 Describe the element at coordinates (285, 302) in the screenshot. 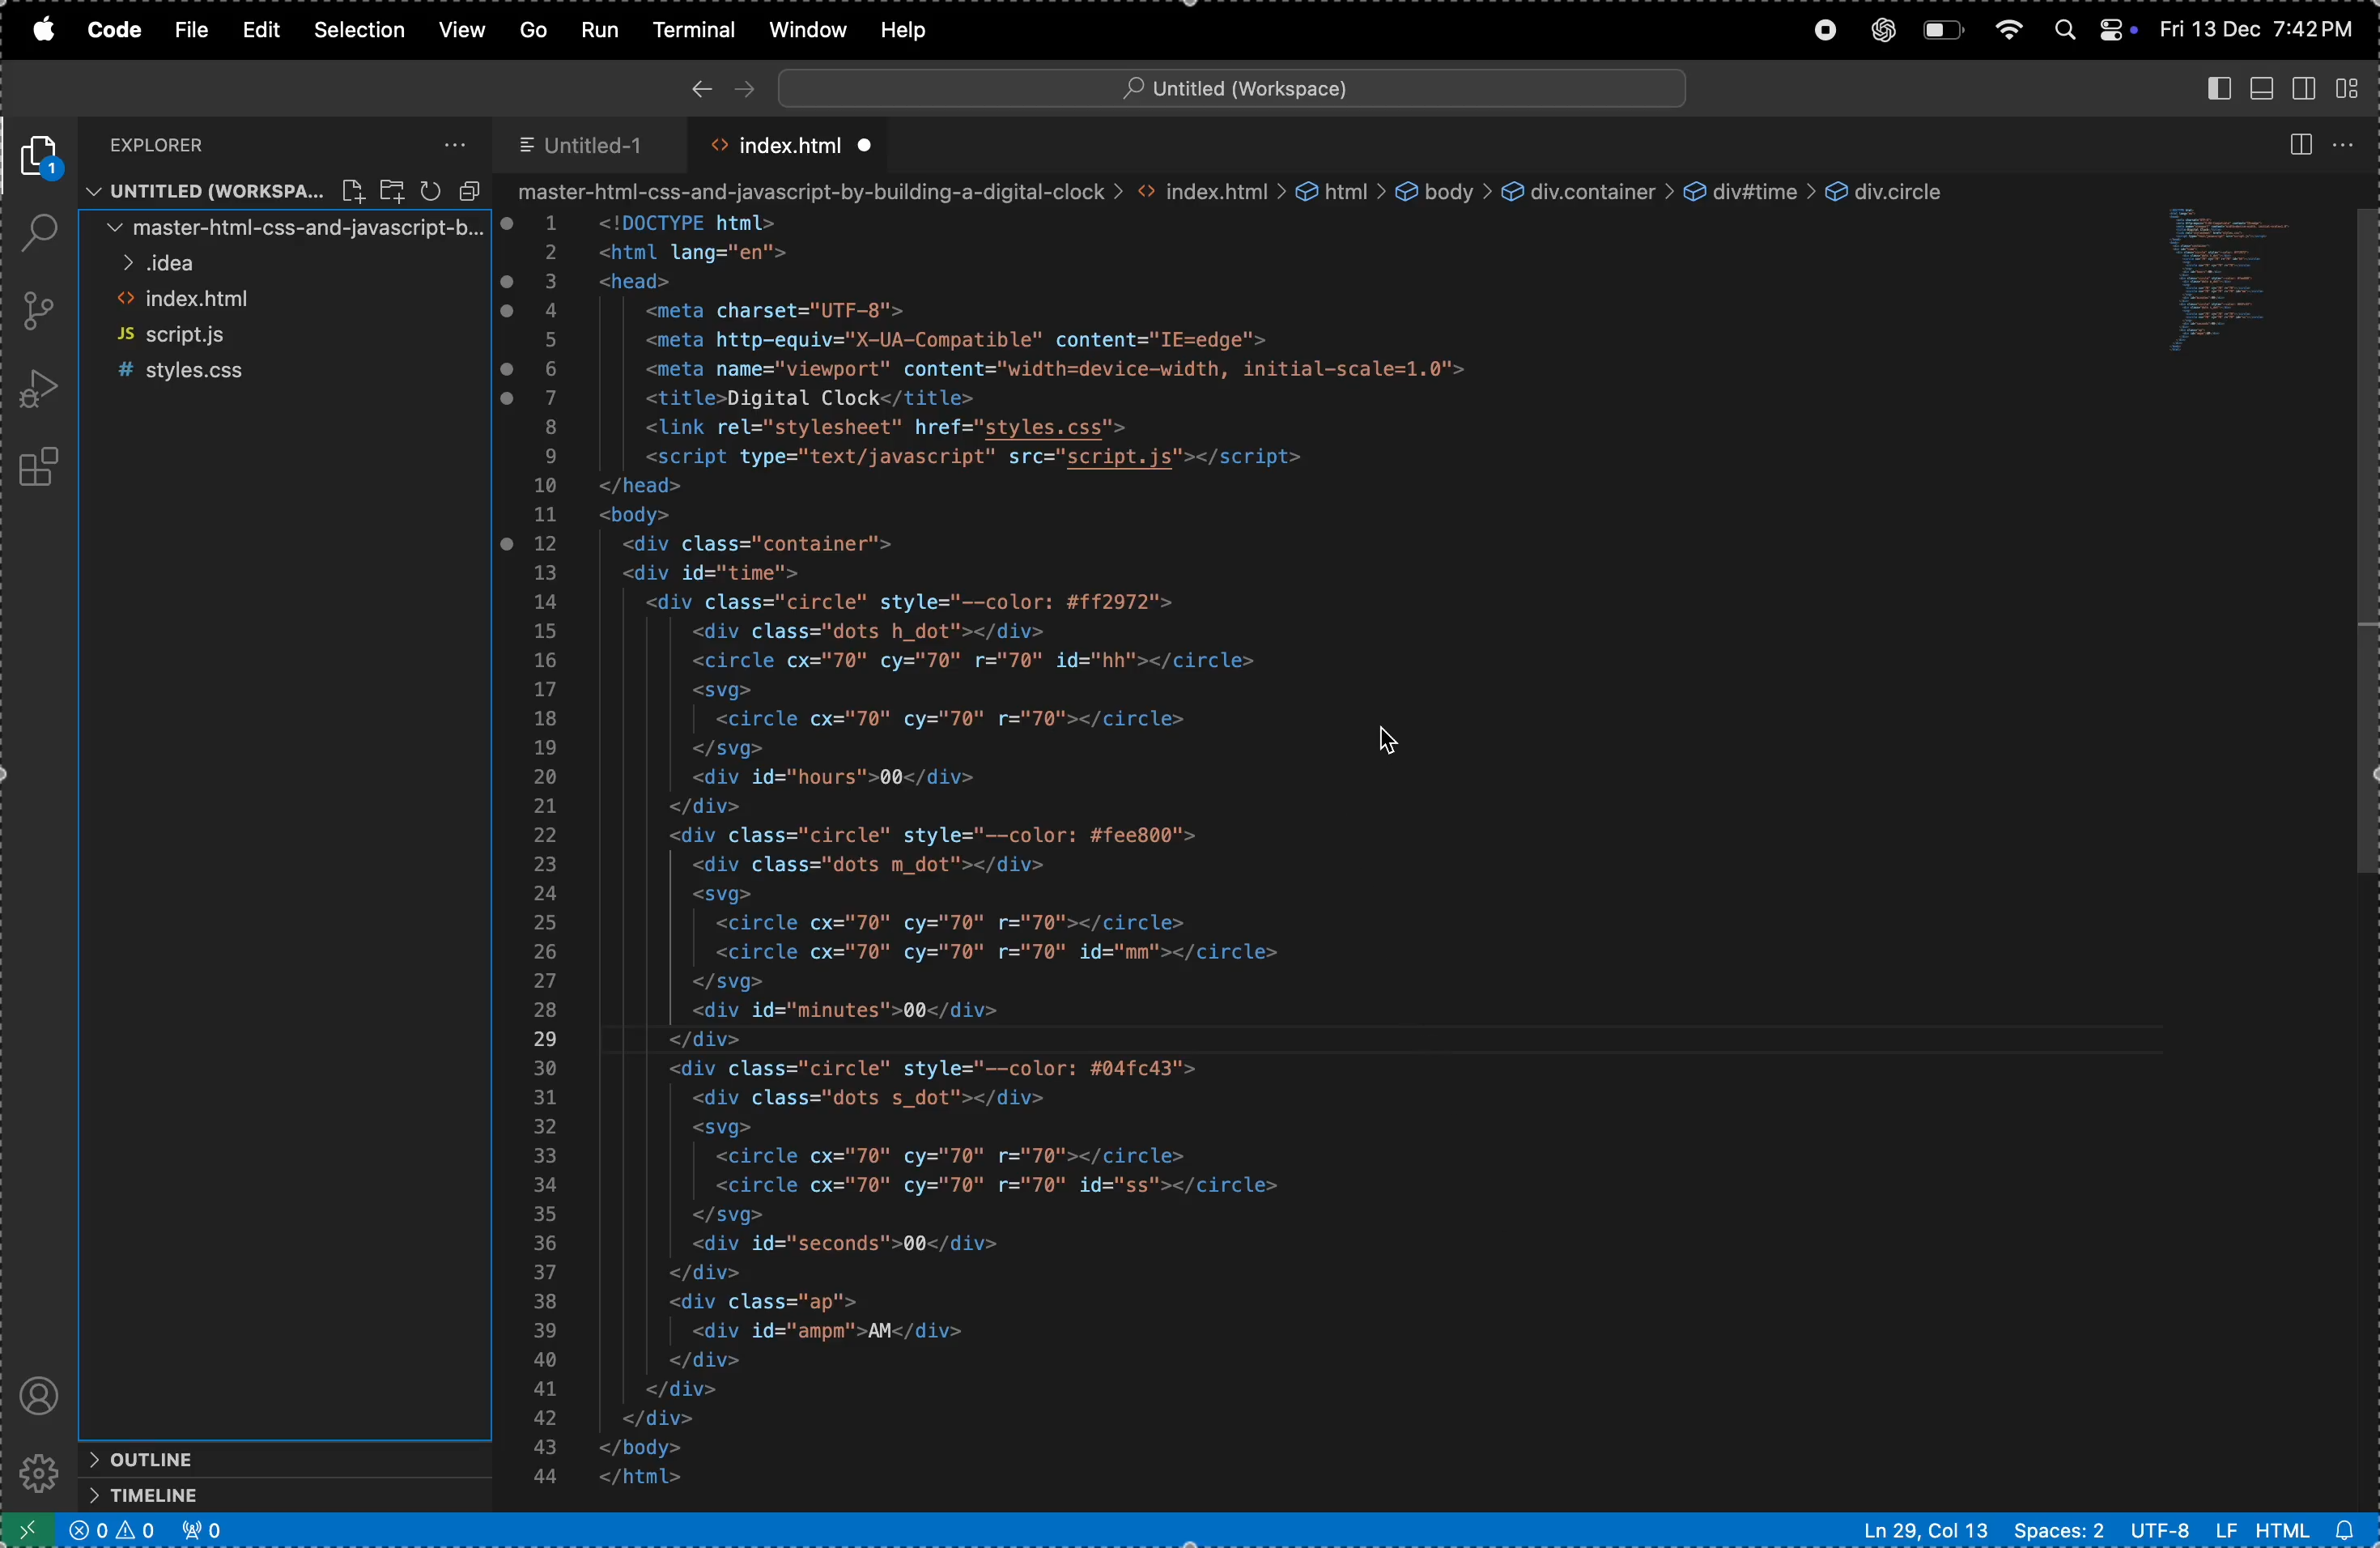

I see `index.html` at that location.